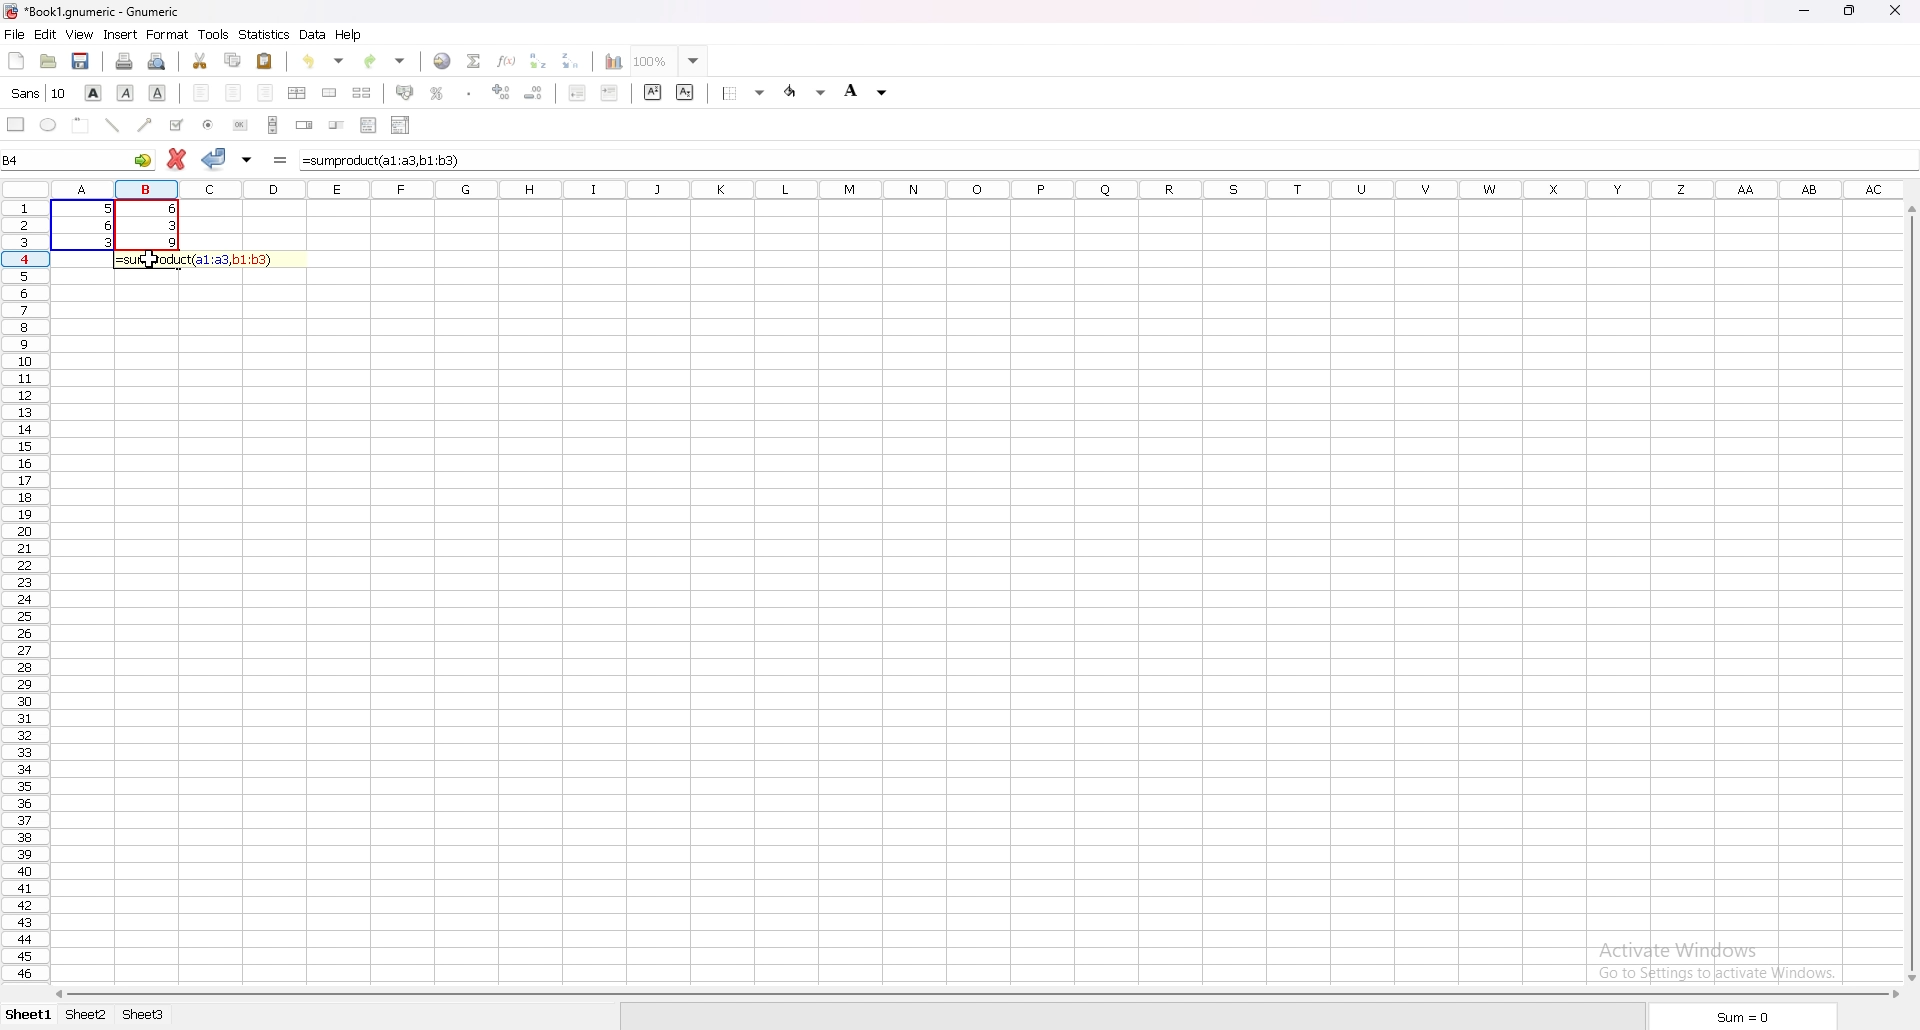  I want to click on percentage, so click(436, 92).